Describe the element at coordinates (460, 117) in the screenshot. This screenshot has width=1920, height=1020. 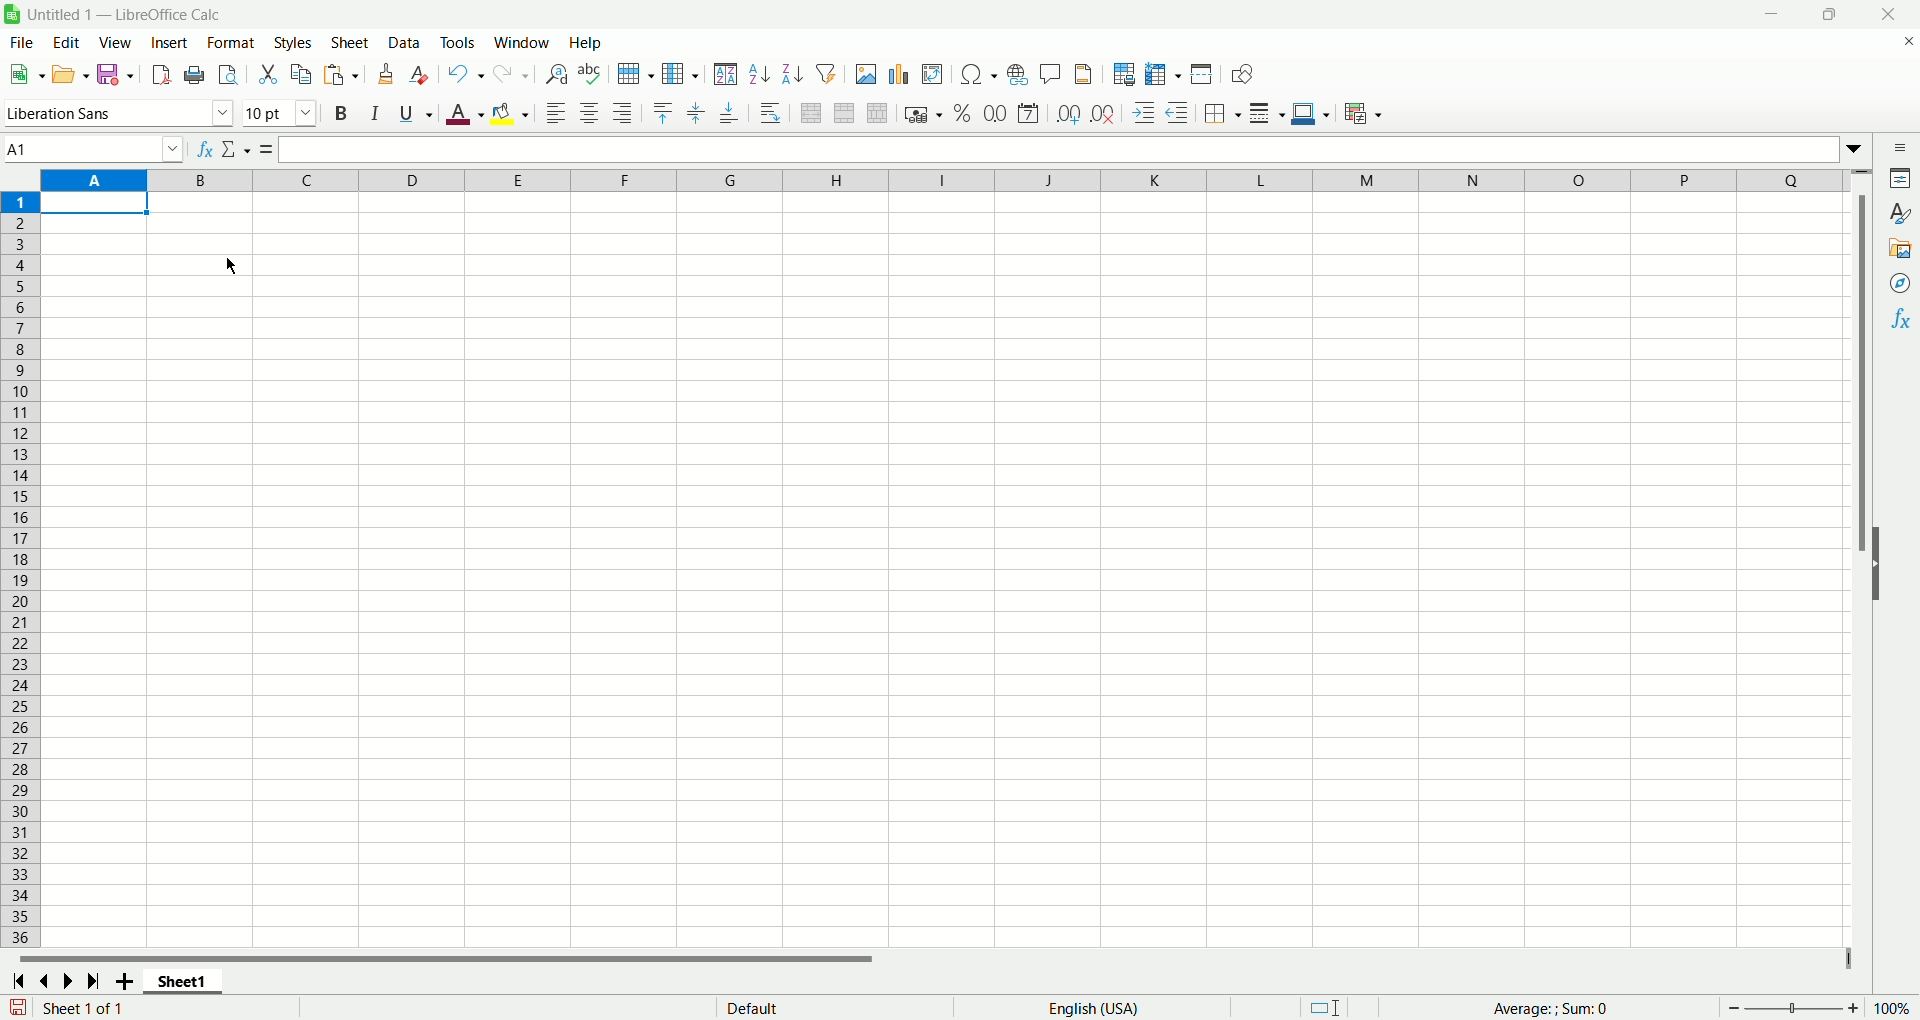
I see `text color` at that location.